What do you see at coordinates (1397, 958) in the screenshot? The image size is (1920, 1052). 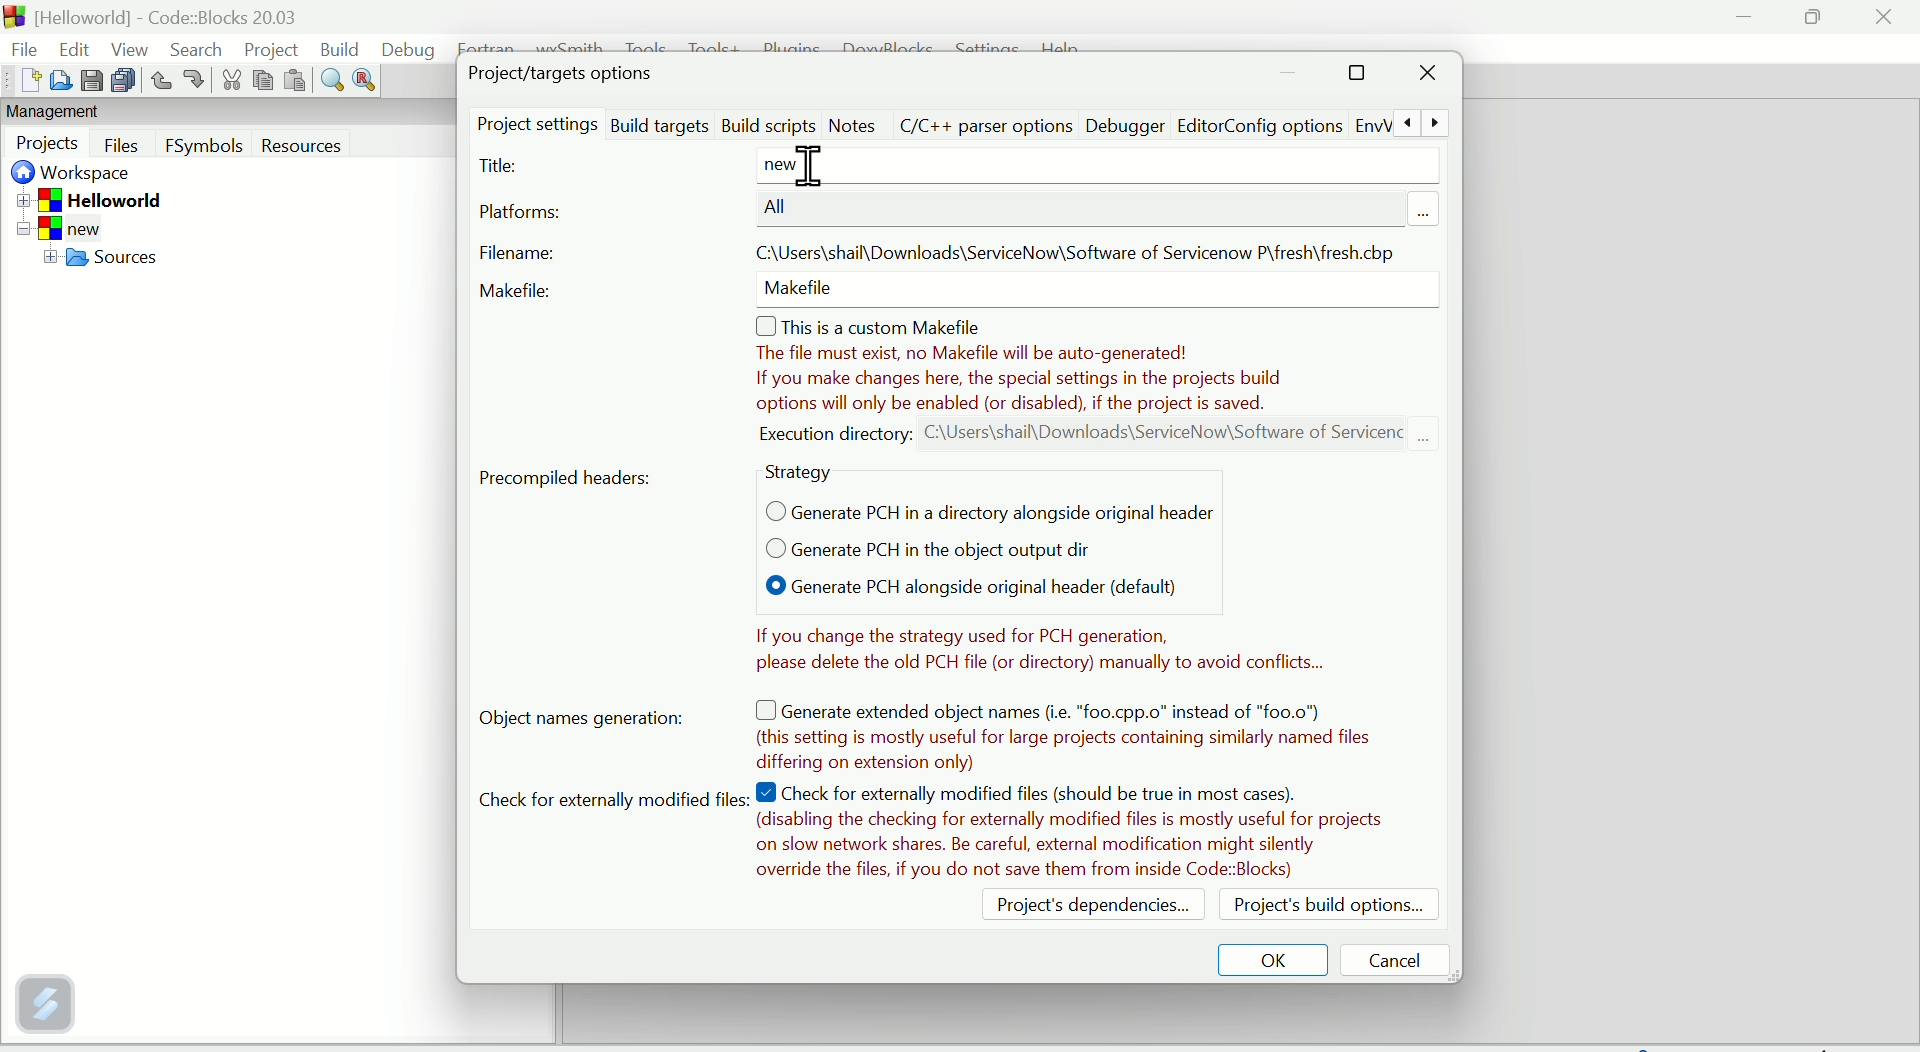 I see `Cancel` at bounding box center [1397, 958].